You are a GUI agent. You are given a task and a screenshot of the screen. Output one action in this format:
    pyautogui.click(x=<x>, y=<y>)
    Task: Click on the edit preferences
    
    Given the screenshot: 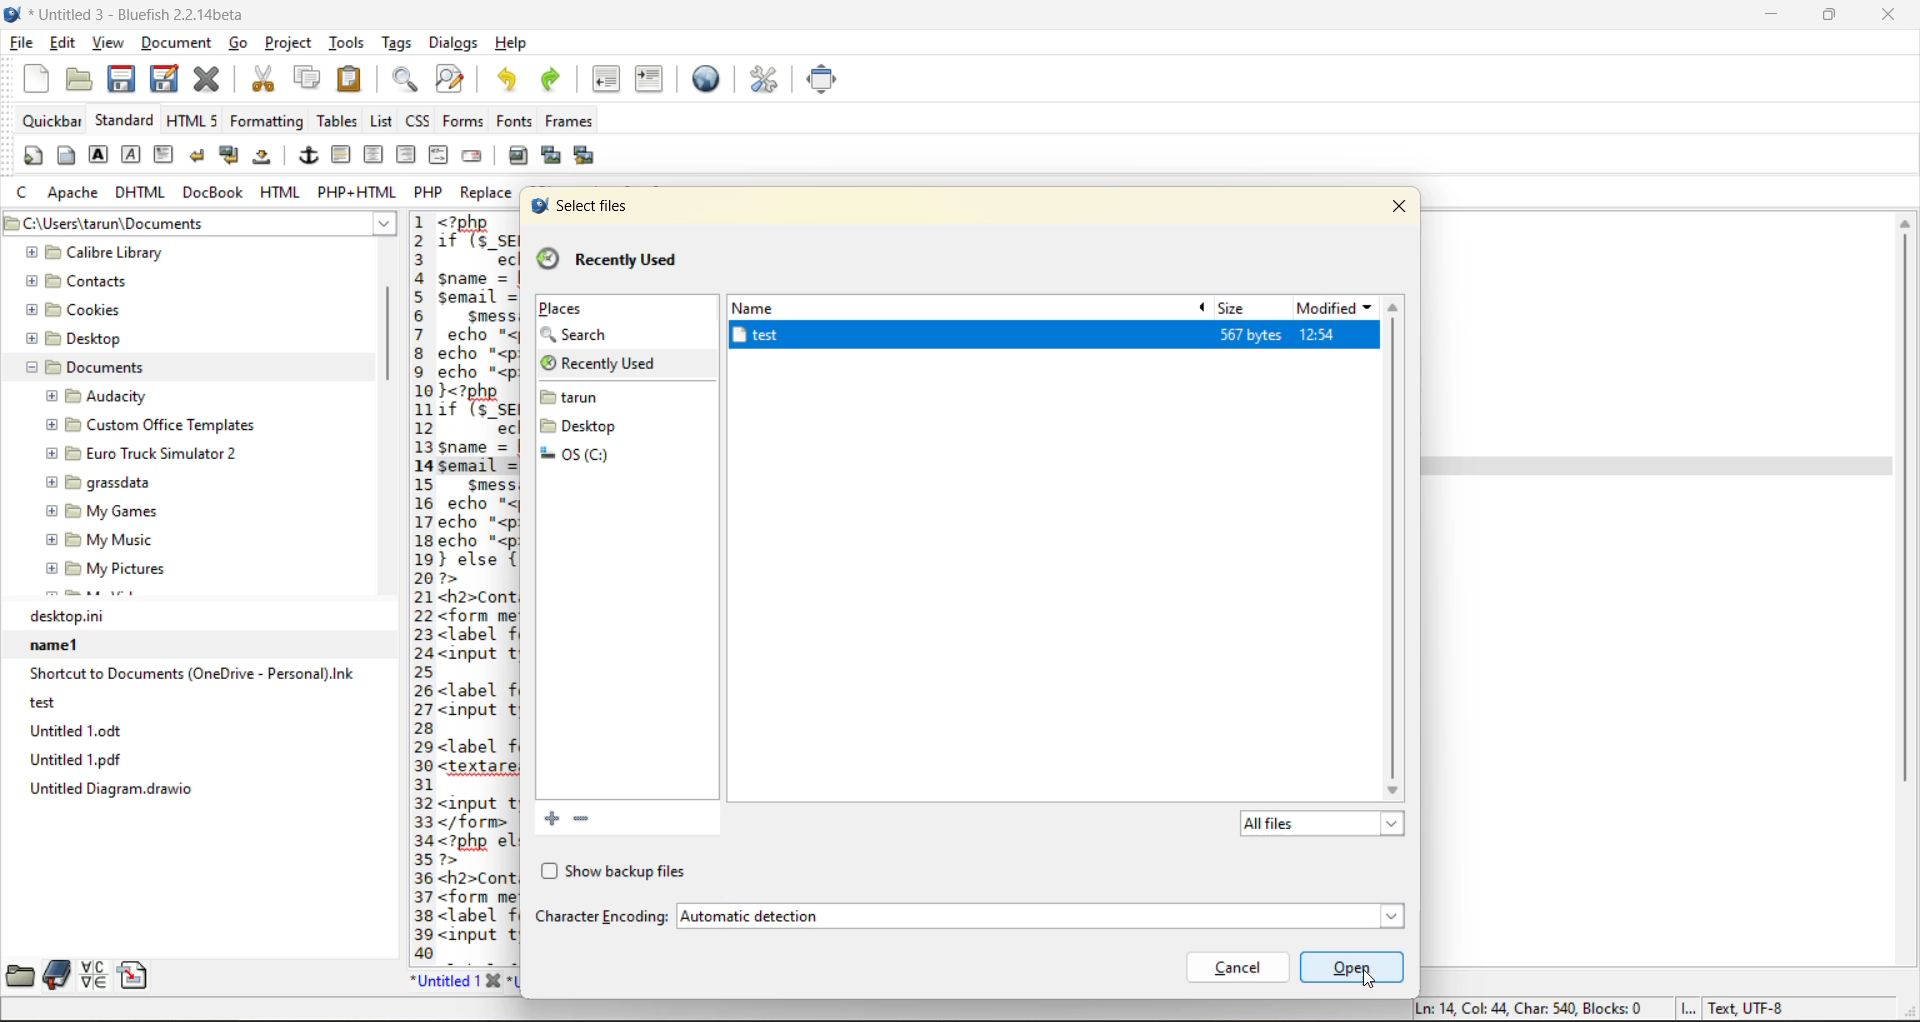 What is the action you would take?
    pyautogui.click(x=762, y=79)
    